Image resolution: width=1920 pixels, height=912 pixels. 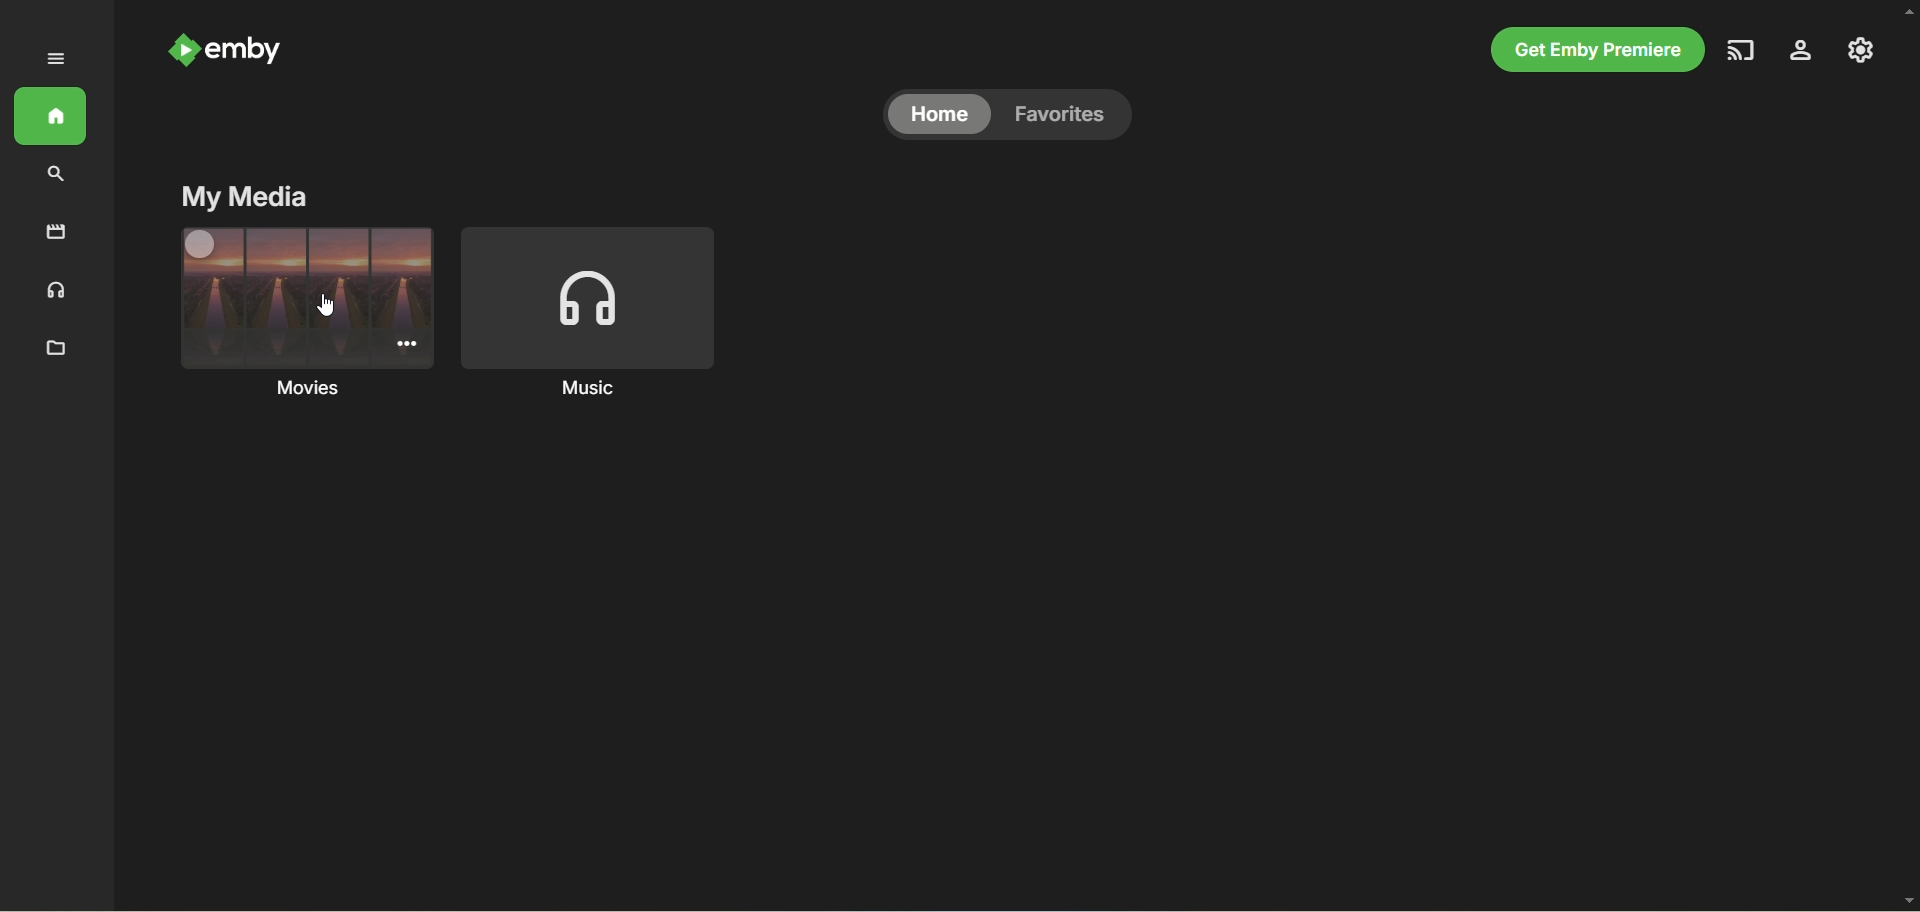 What do you see at coordinates (599, 313) in the screenshot?
I see `music` at bounding box center [599, 313].